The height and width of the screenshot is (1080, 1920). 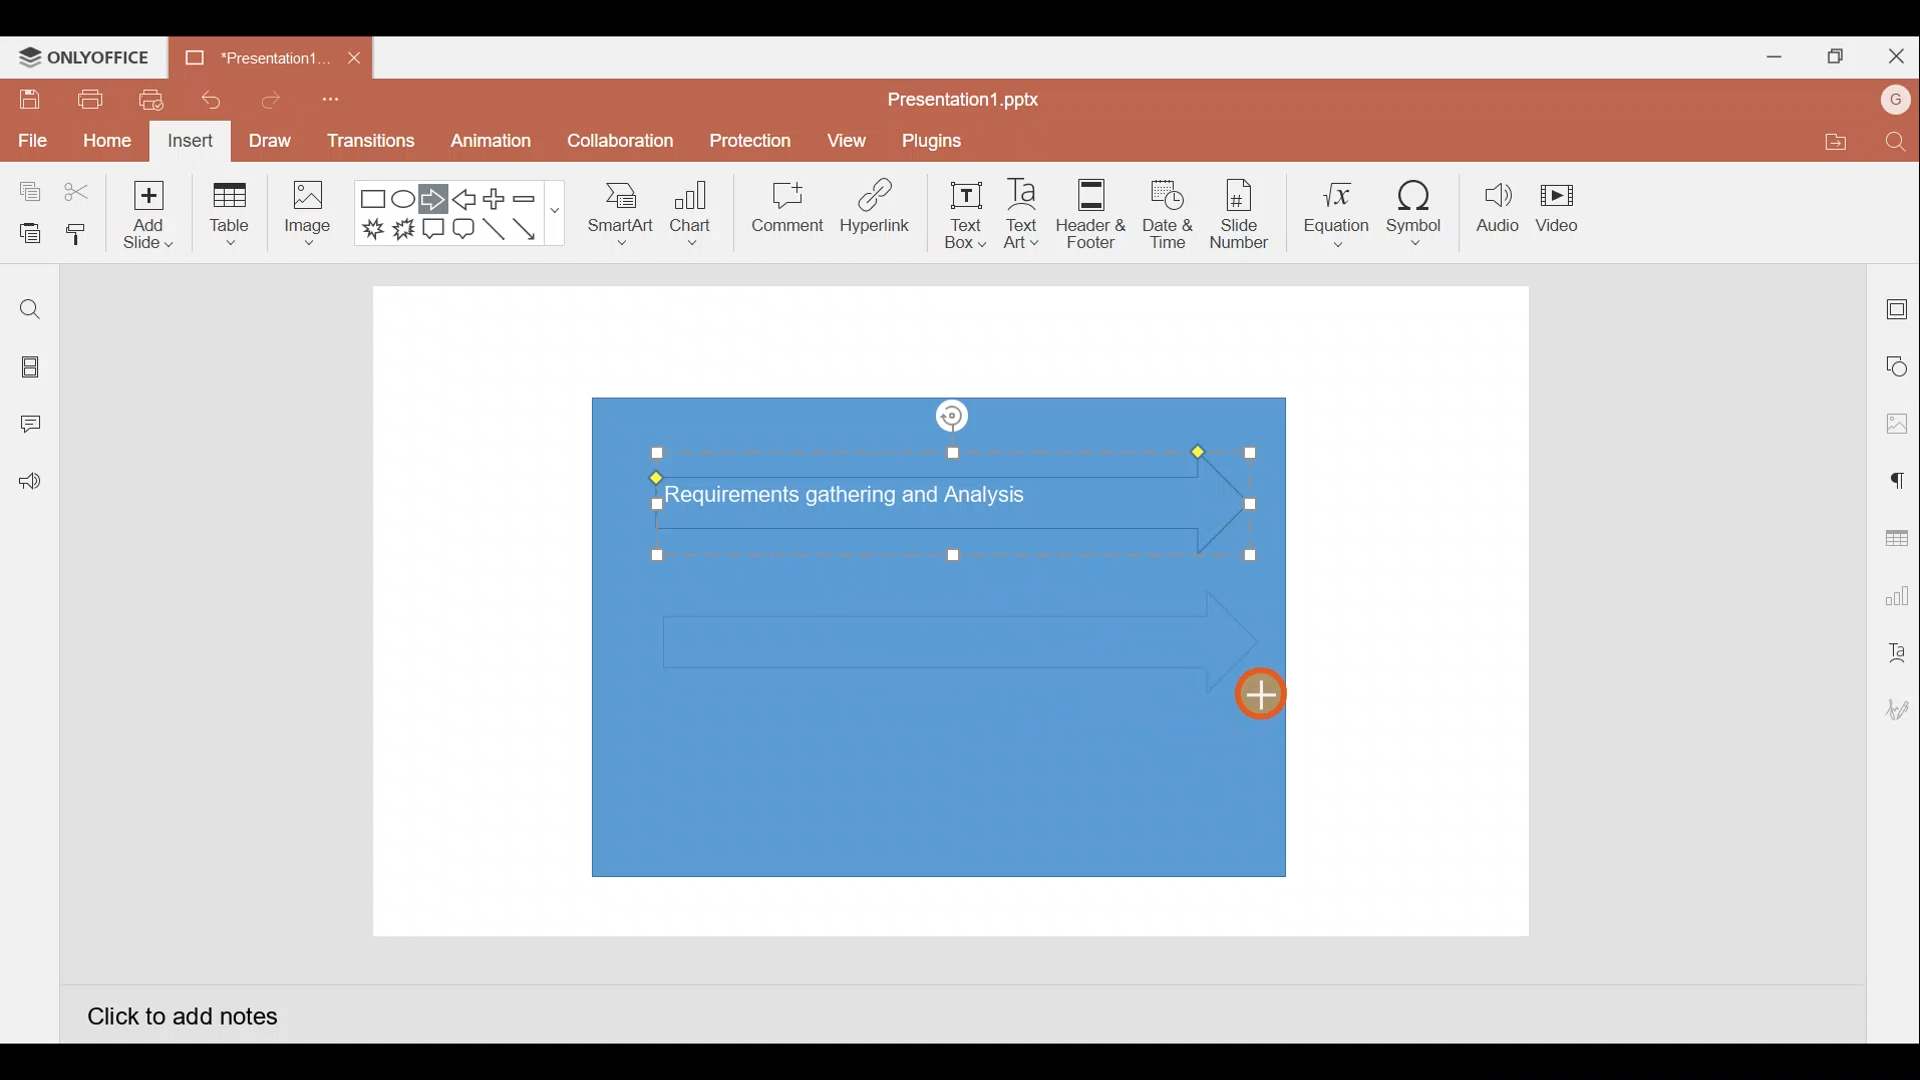 What do you see at coordinates (28, 370) in the screenshot?
I see `Slides` at bounding box center [28, 370].